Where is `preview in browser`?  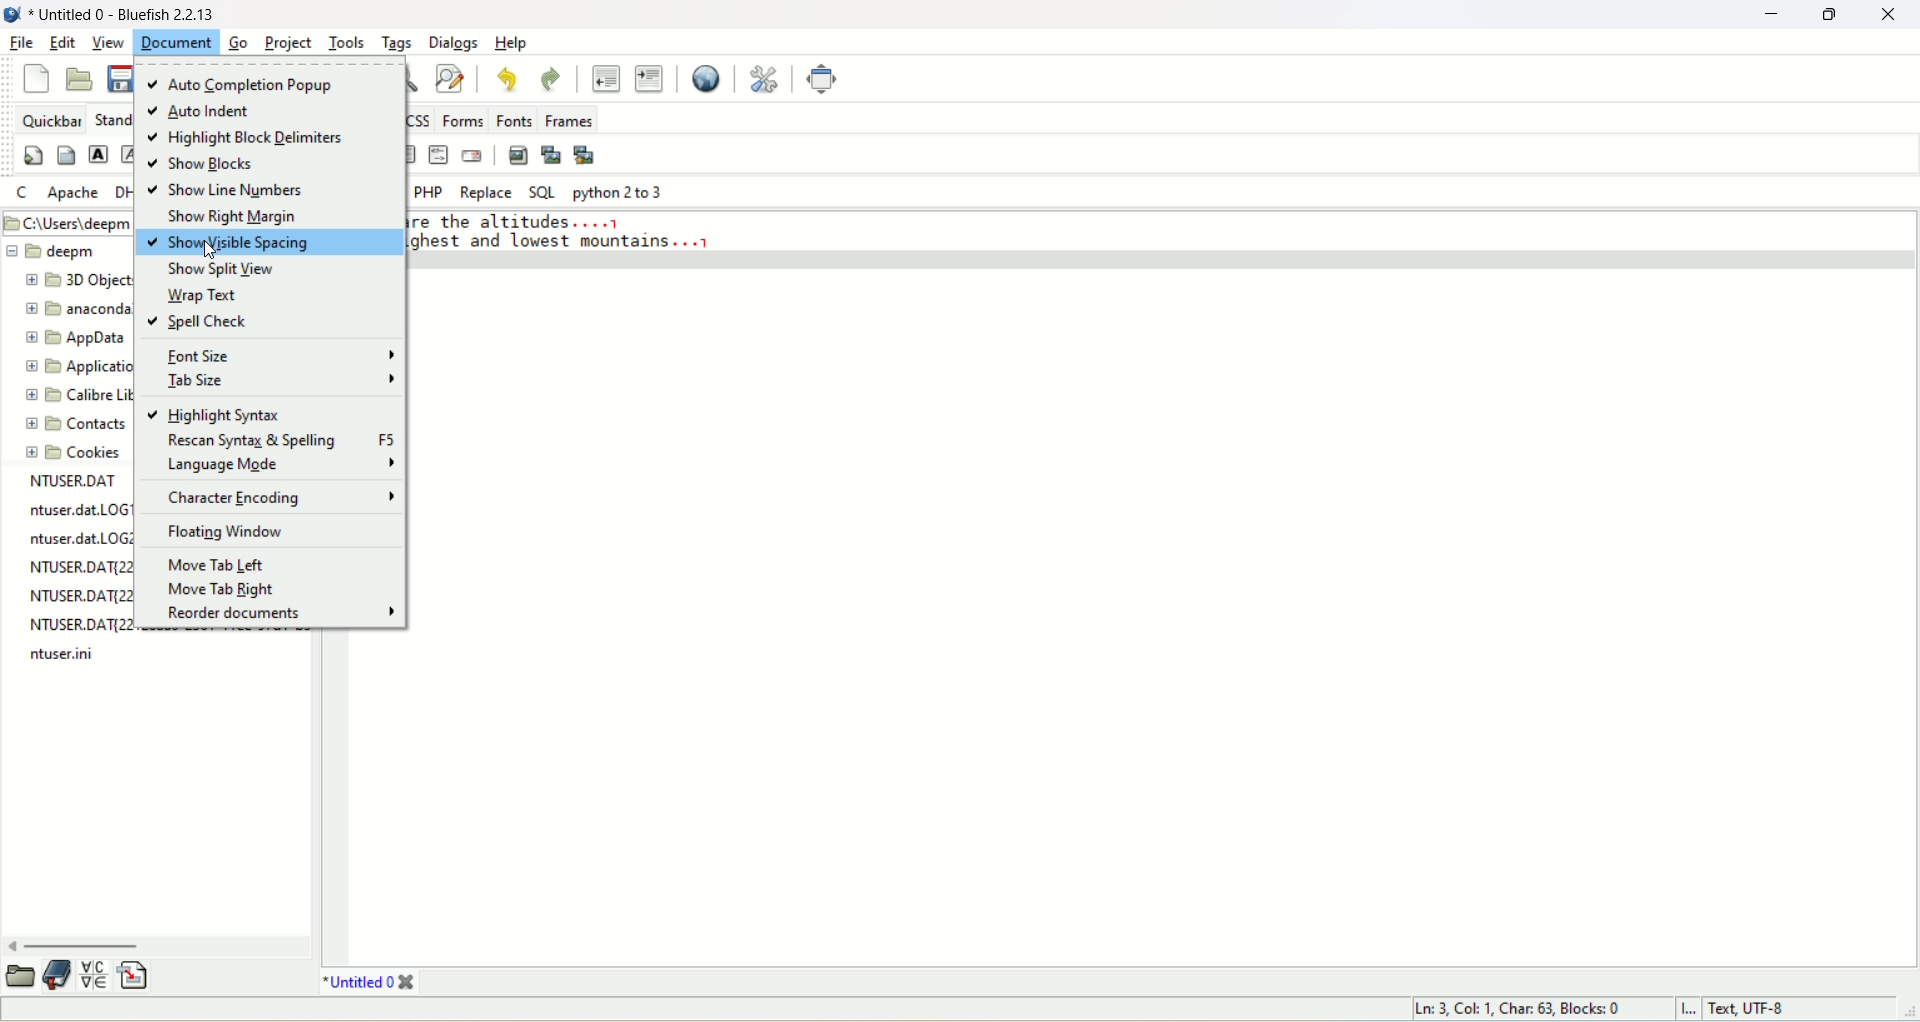
preview in browser is located at coordinates (708, 79).